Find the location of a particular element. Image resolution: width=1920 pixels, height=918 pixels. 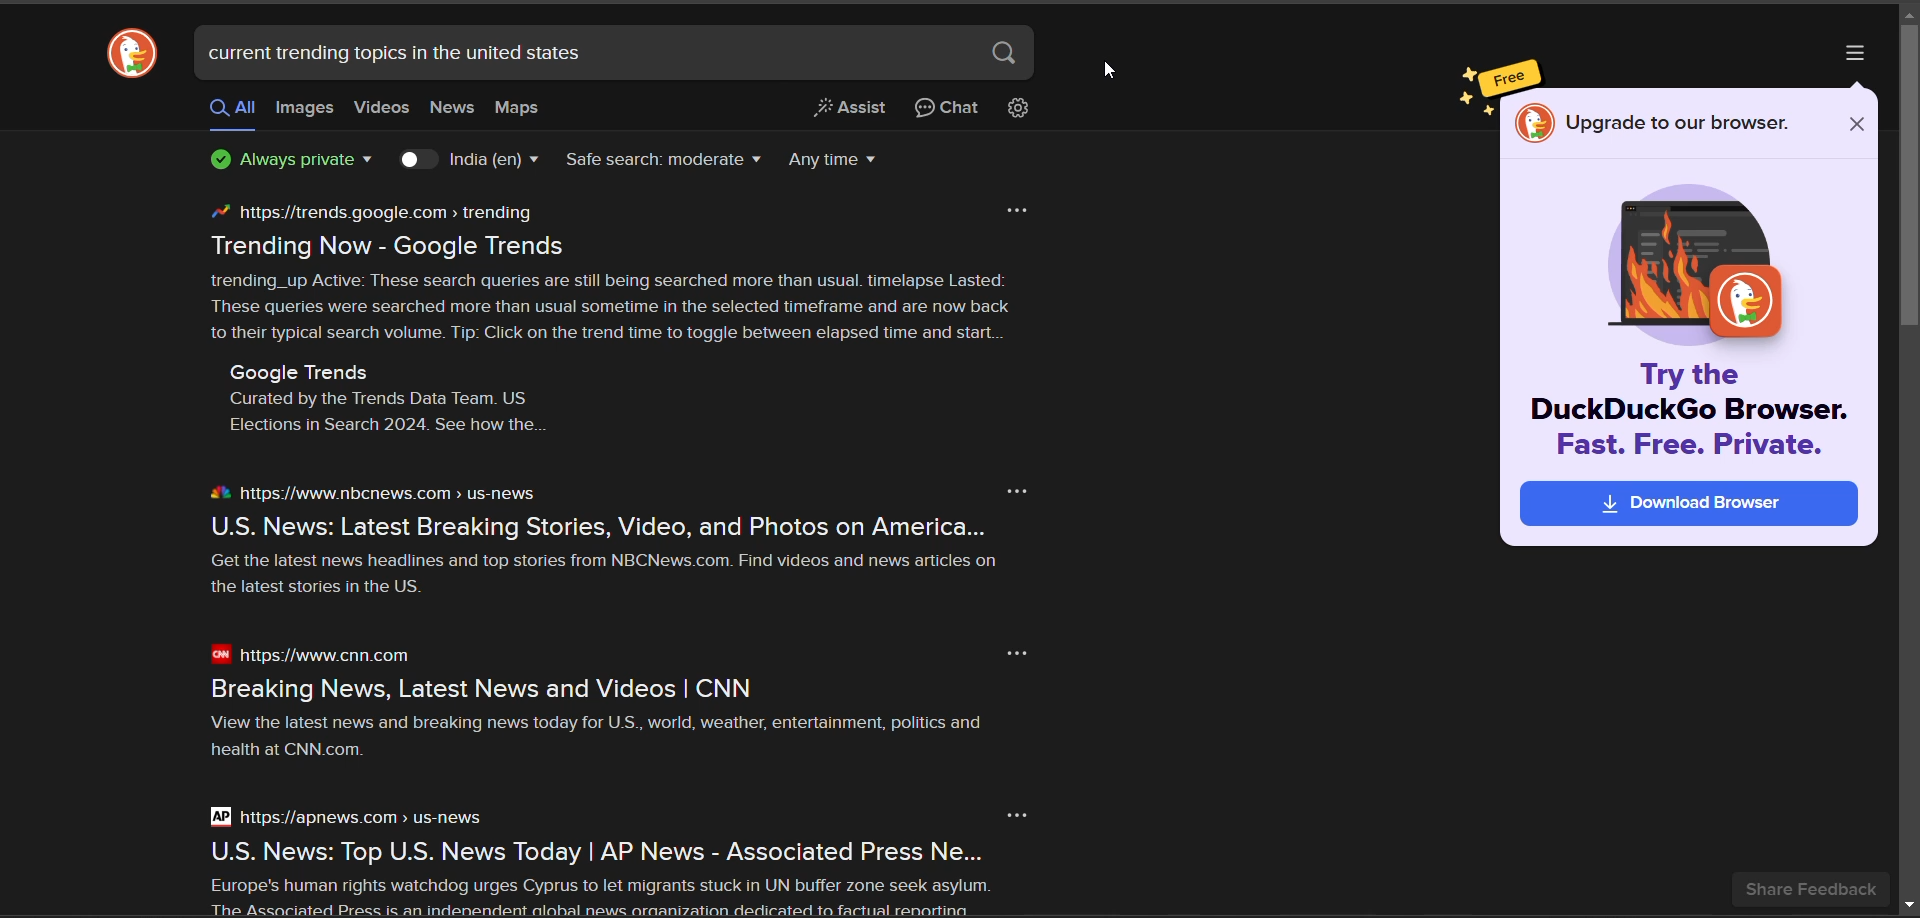

result timeline filter is located at coordinates (837, 163).